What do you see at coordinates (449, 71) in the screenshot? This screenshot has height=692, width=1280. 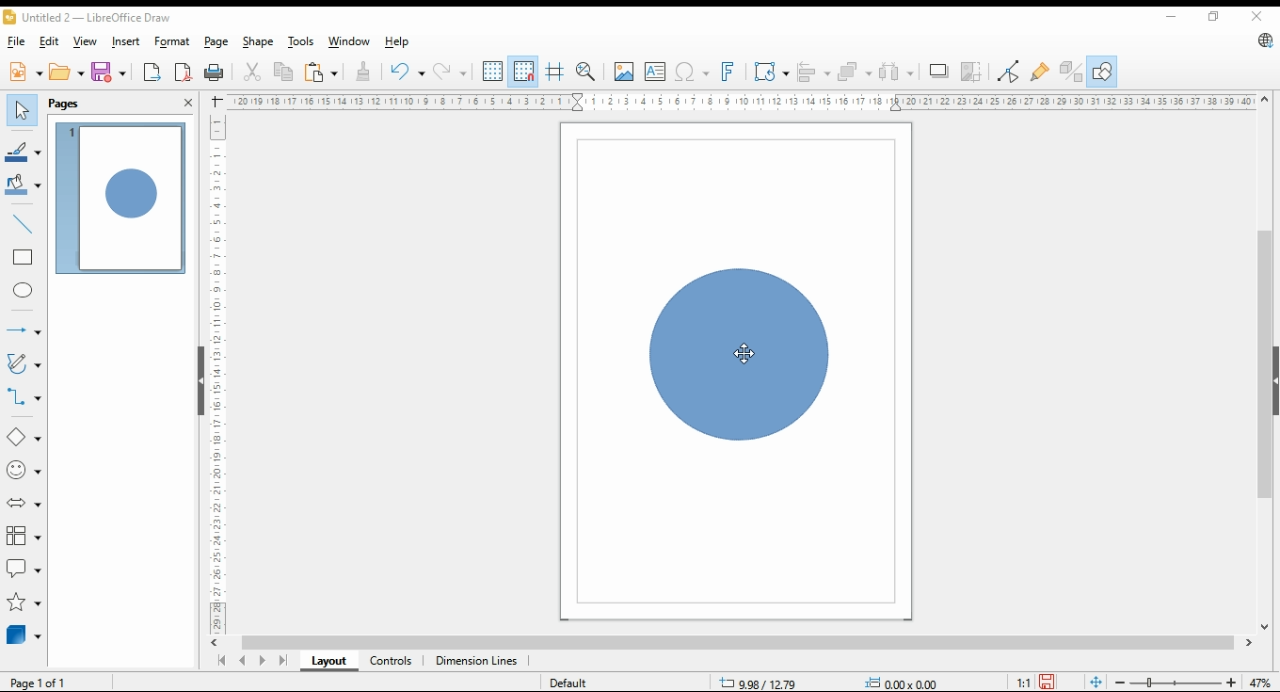 I see `redo` at bounding box center [449, 71].